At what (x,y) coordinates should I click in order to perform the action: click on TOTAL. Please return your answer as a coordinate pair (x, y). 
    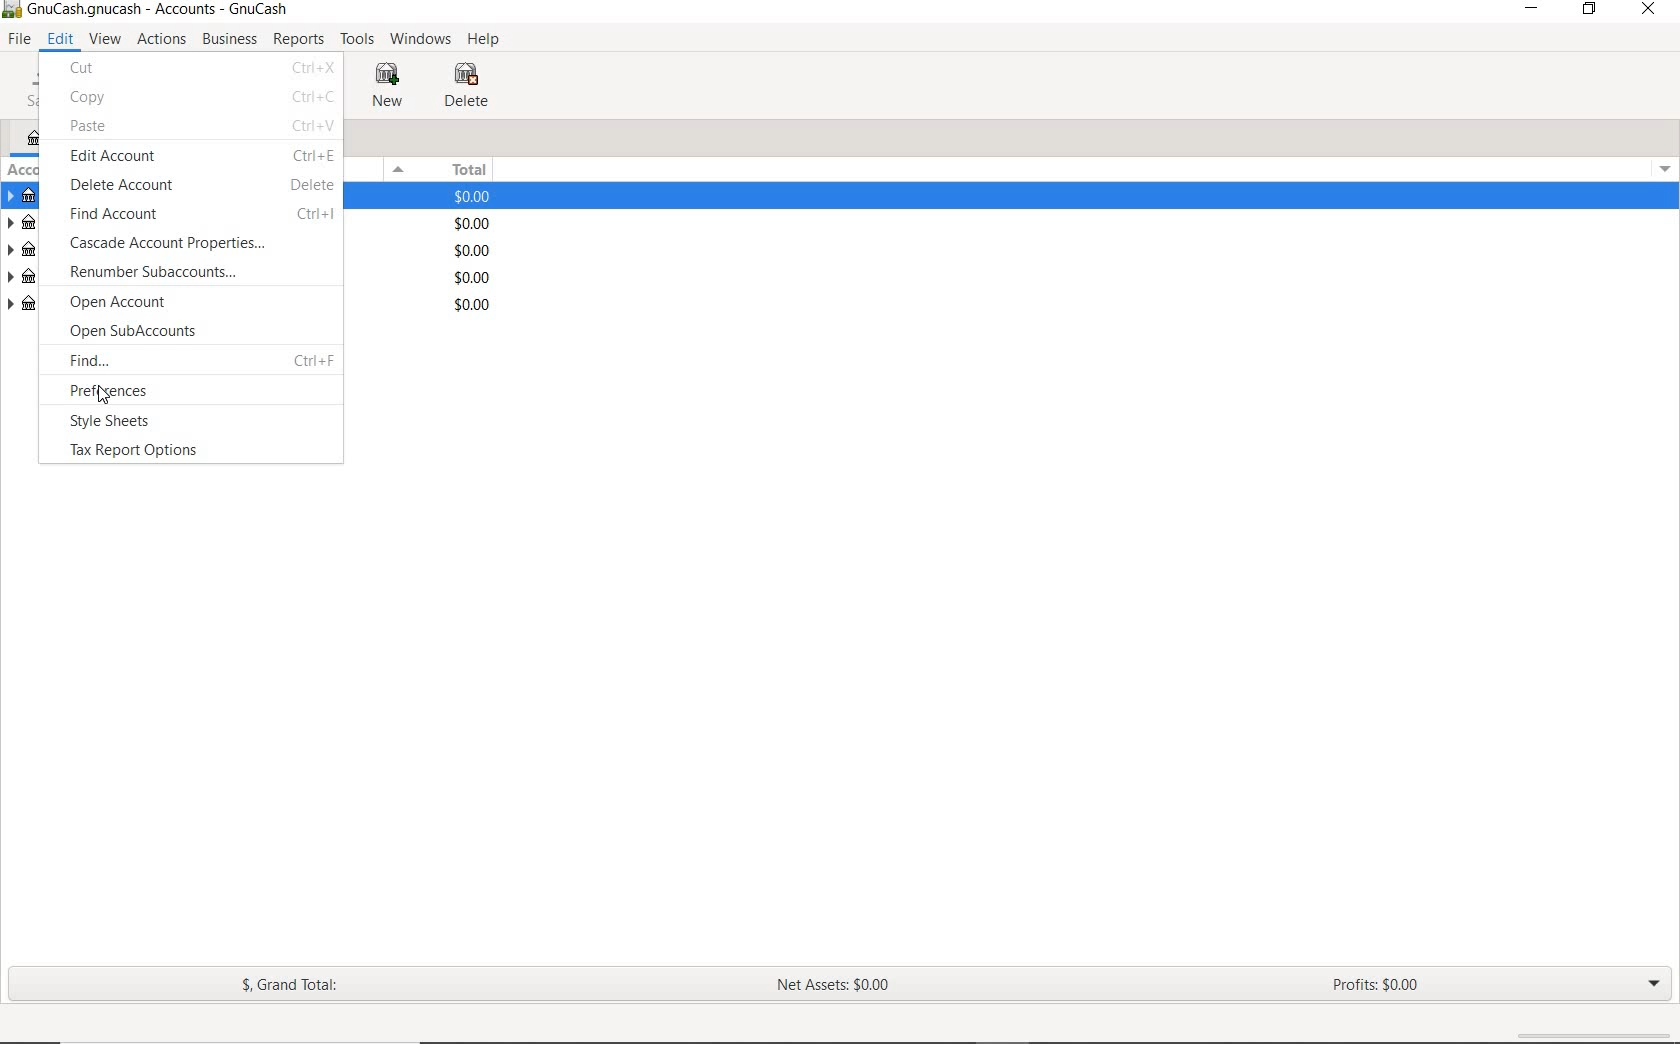
    Looking at the image, I should click on (467, 168).